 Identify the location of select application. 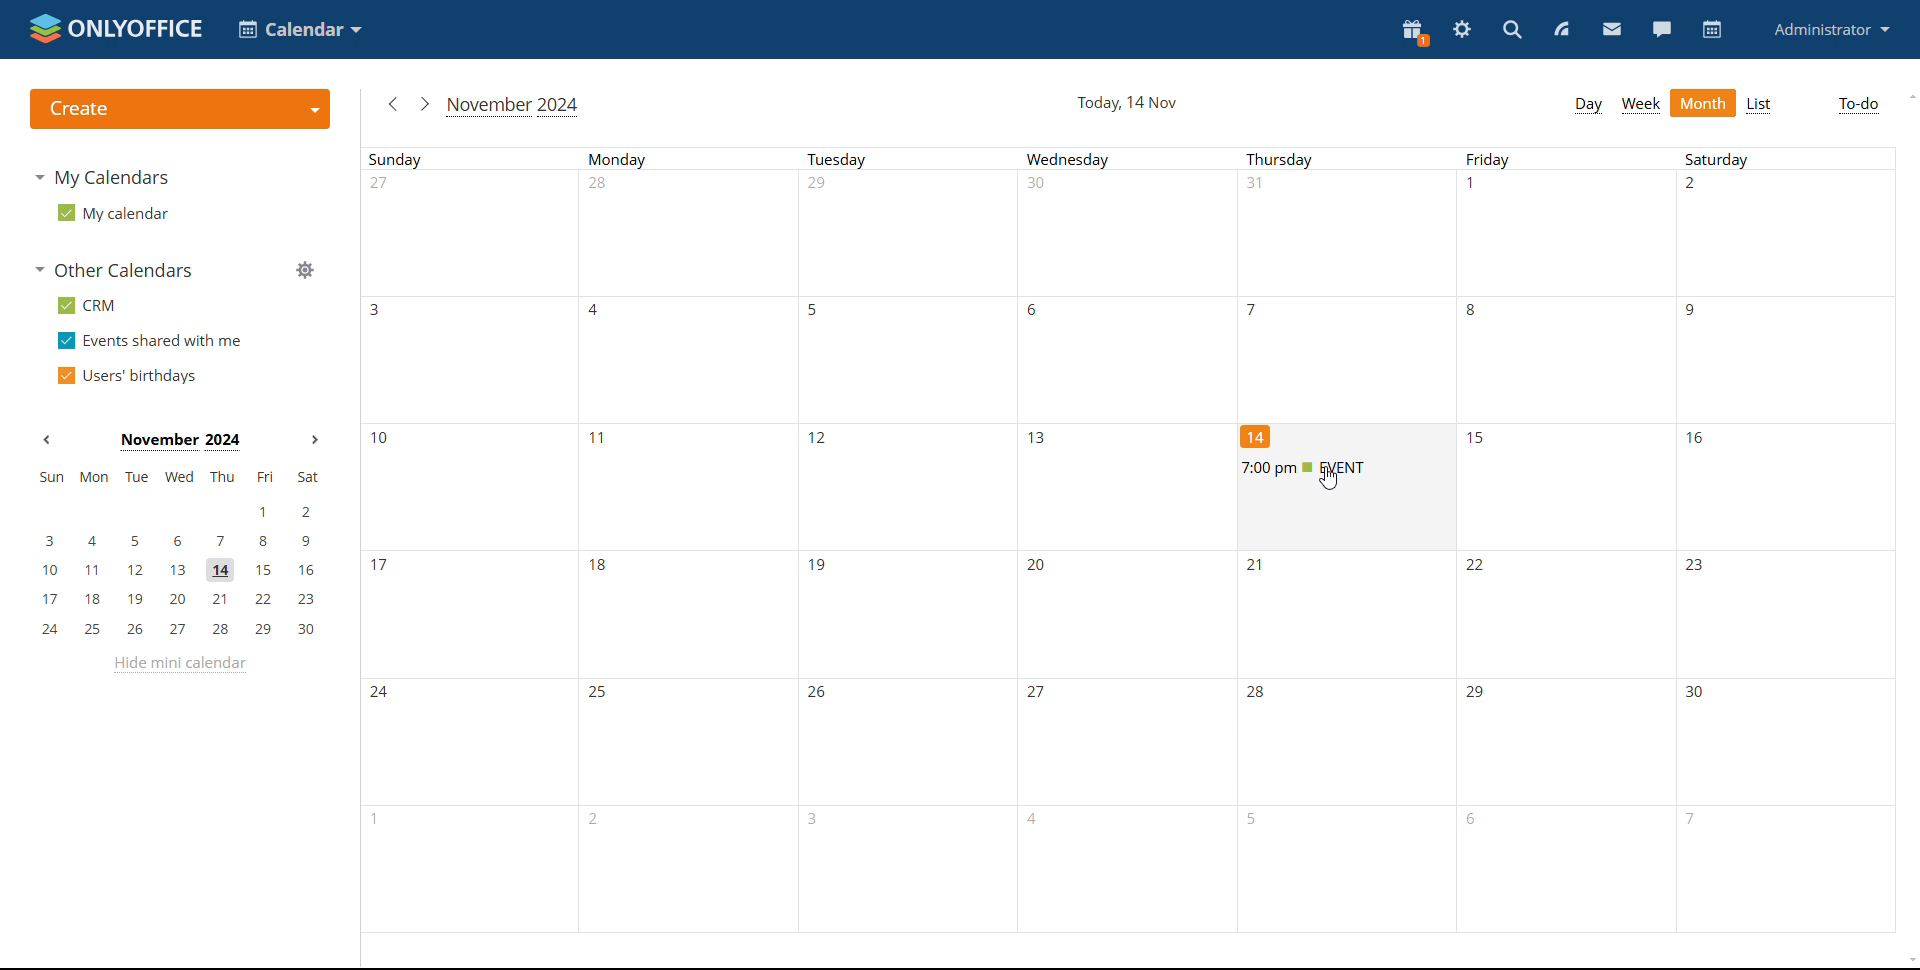
(302, 29).